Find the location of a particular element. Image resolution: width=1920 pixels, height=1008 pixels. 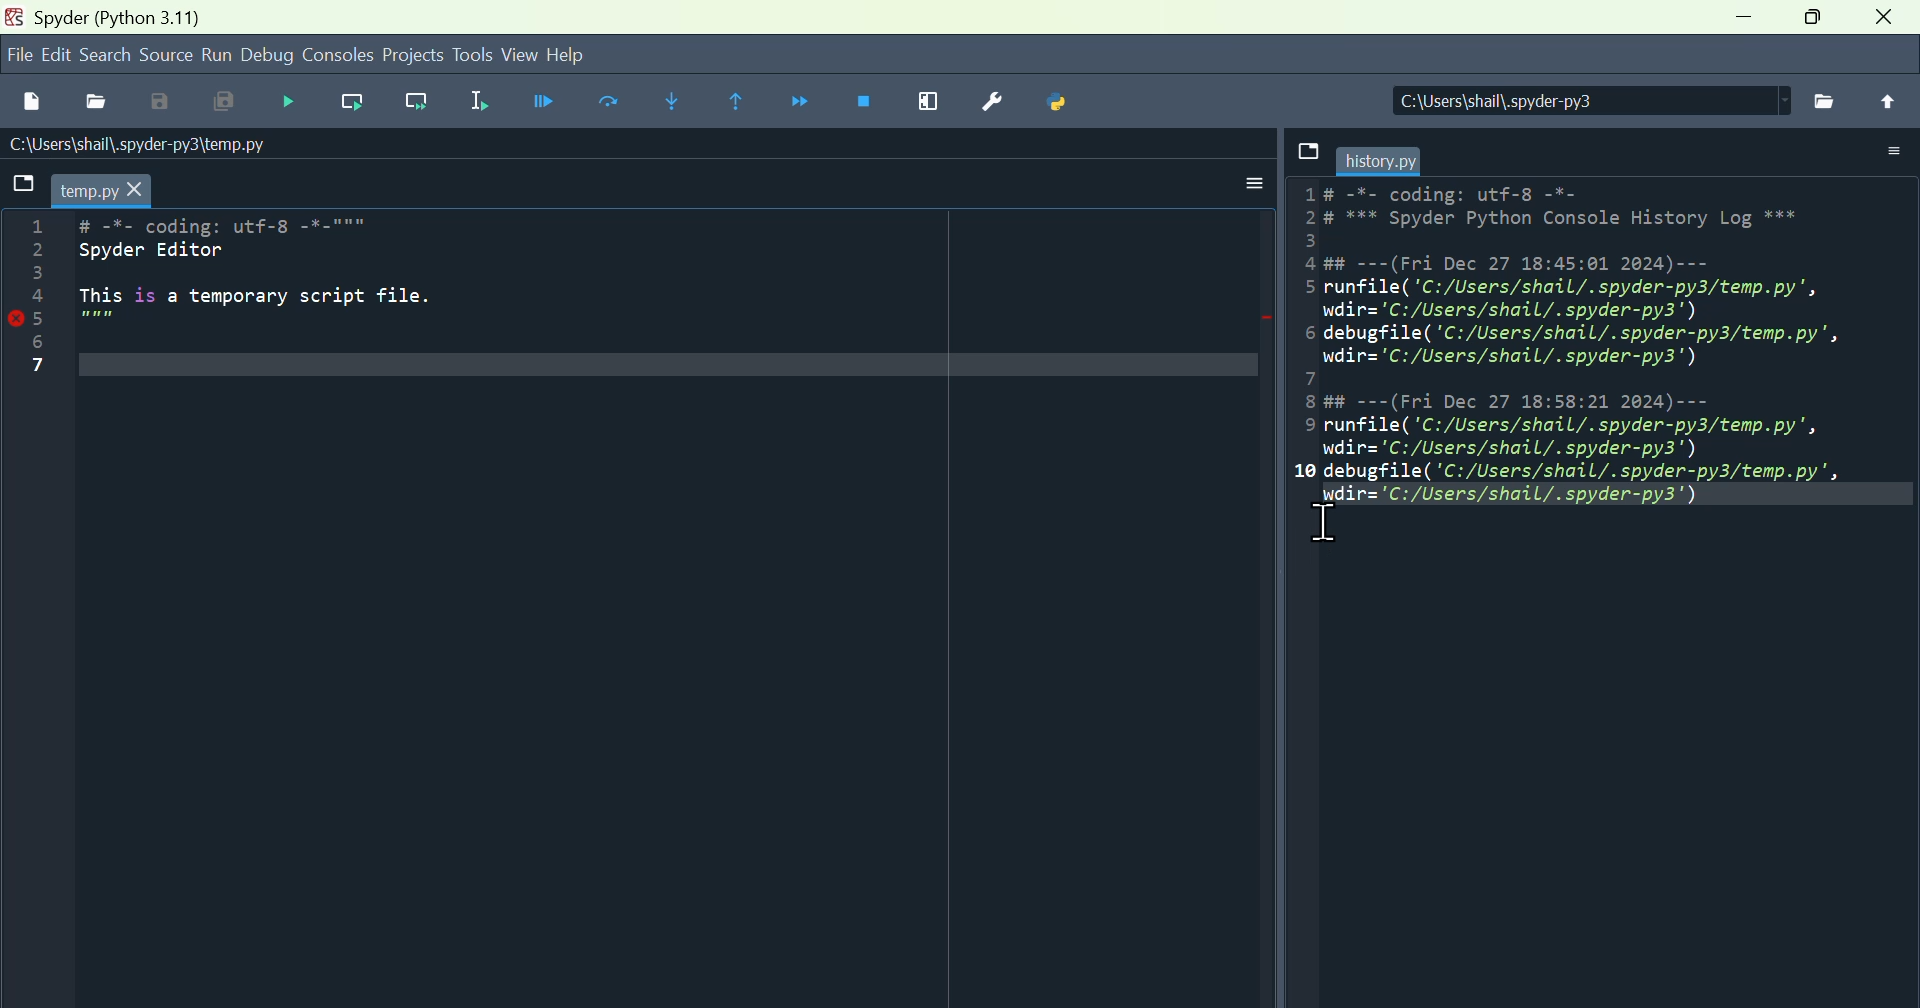

File upload is located at coordinates (1892, 99).